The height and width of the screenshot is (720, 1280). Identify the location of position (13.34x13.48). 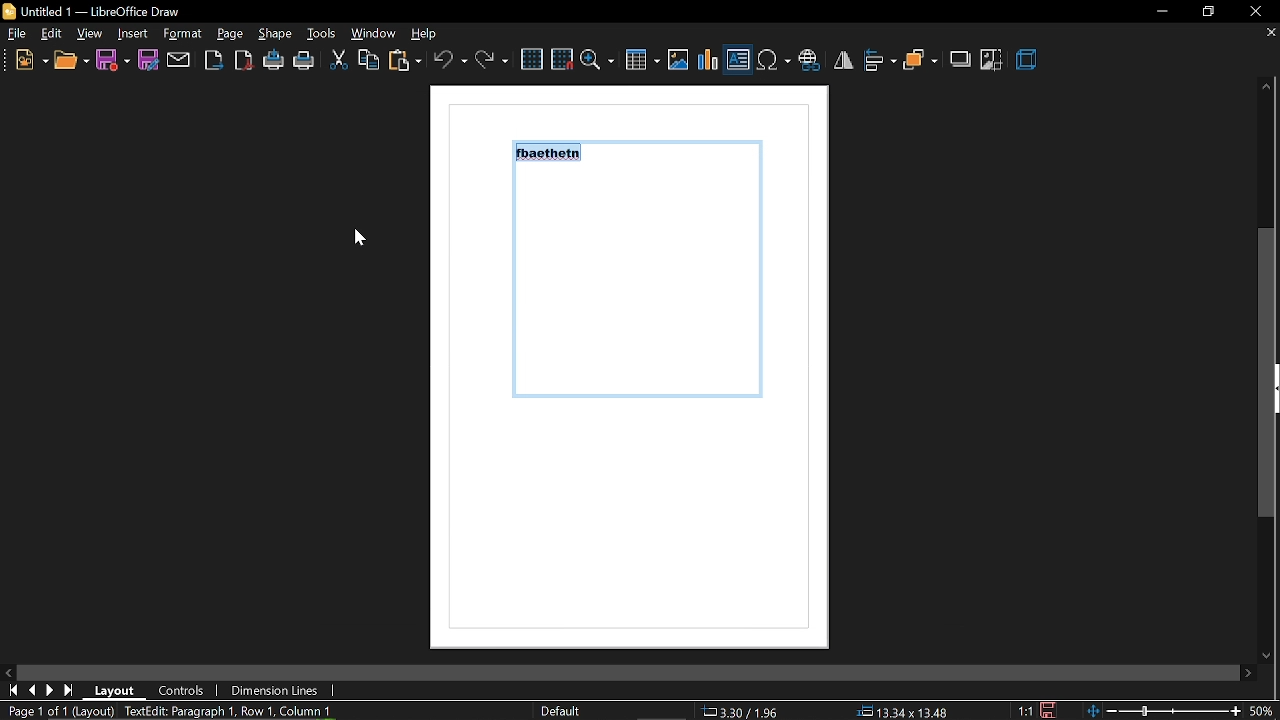
(901, 711).